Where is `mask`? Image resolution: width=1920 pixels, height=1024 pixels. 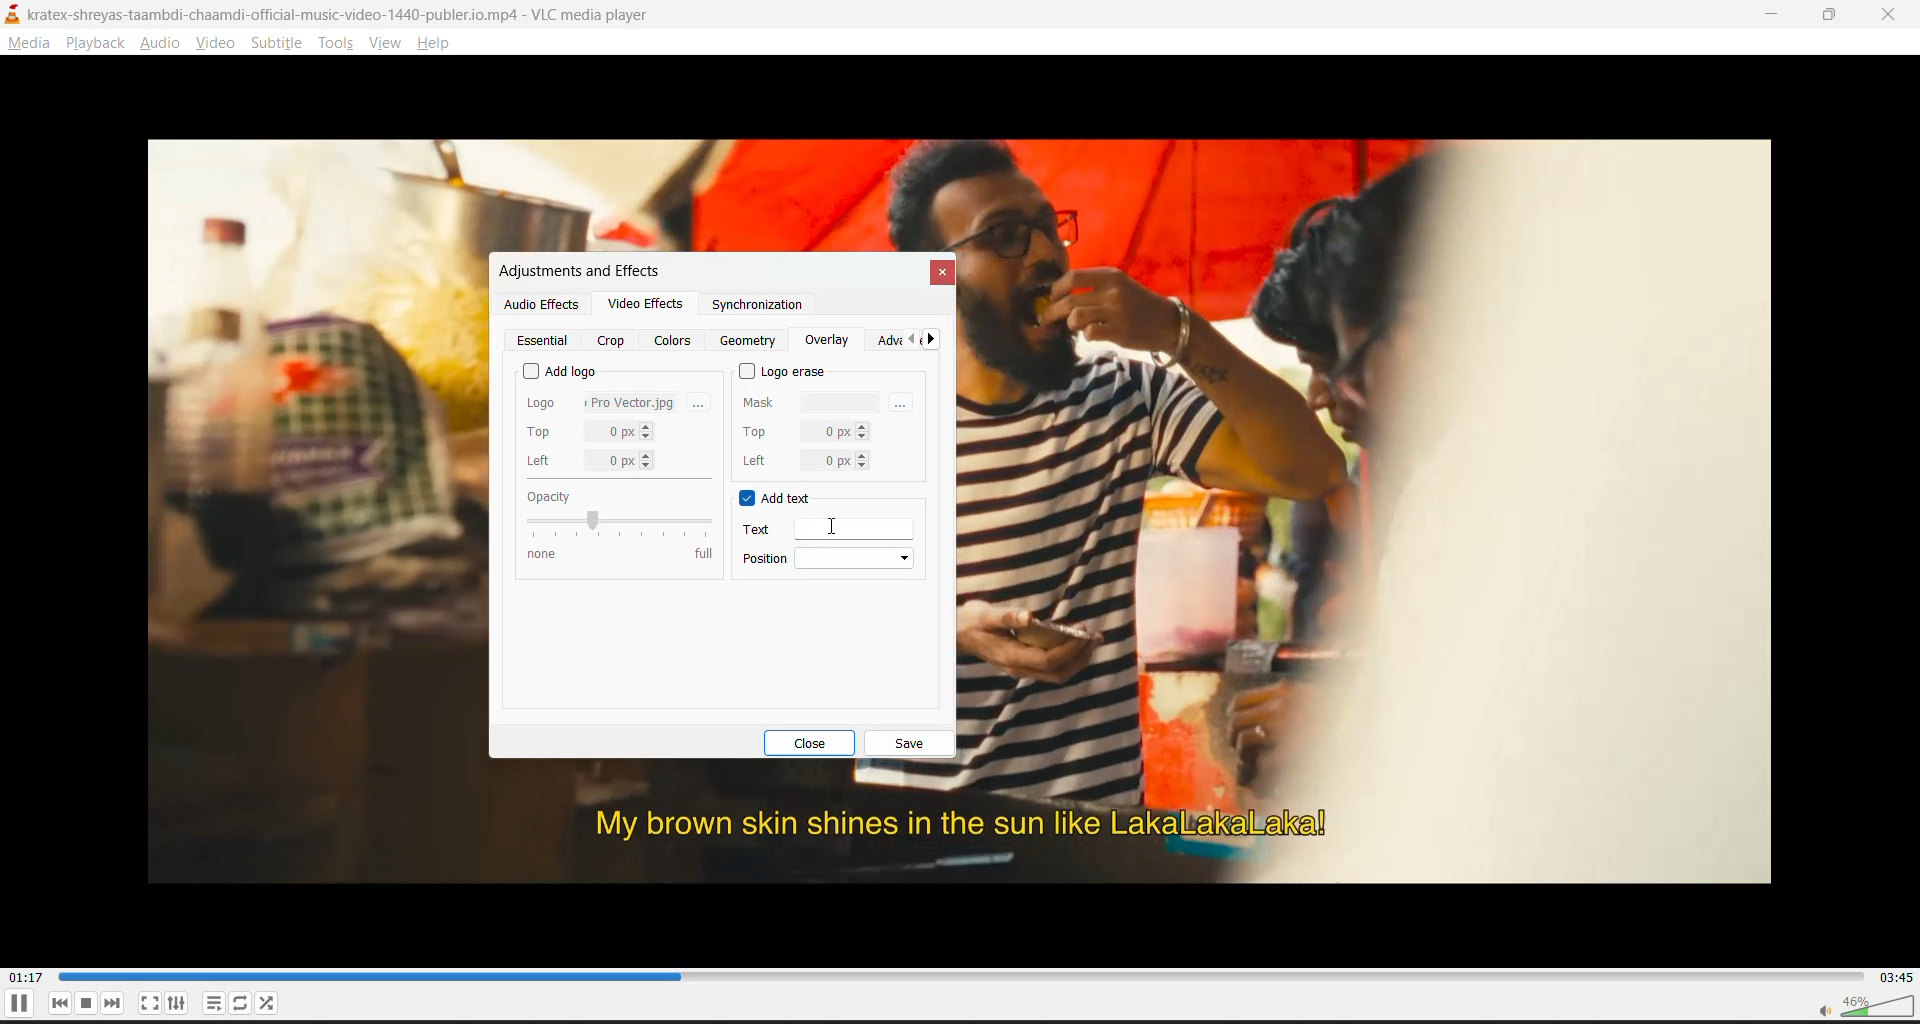 mask is located at coordinates (813, 400).